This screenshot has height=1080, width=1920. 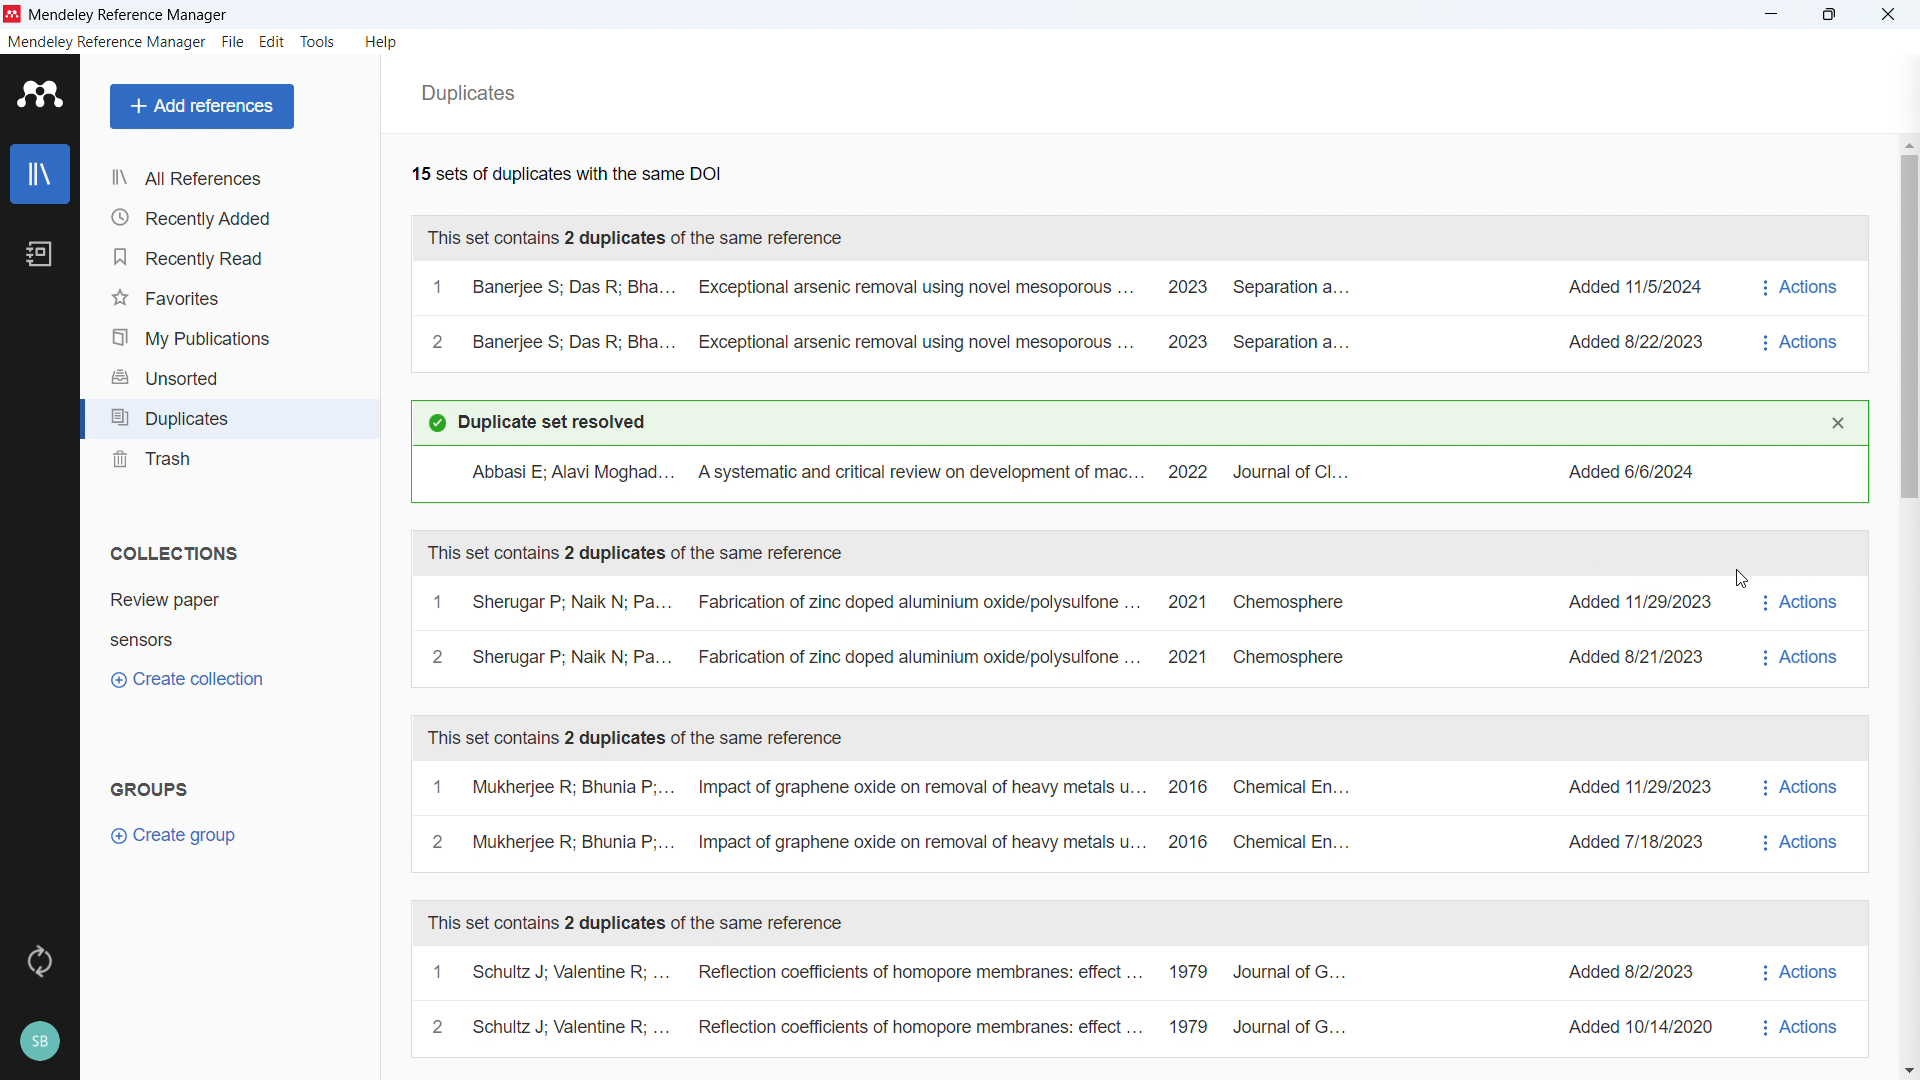 What do you see at coordinates (1839, 423) in the screenshot?
I see `close ` at bounding box center [1839, 423].